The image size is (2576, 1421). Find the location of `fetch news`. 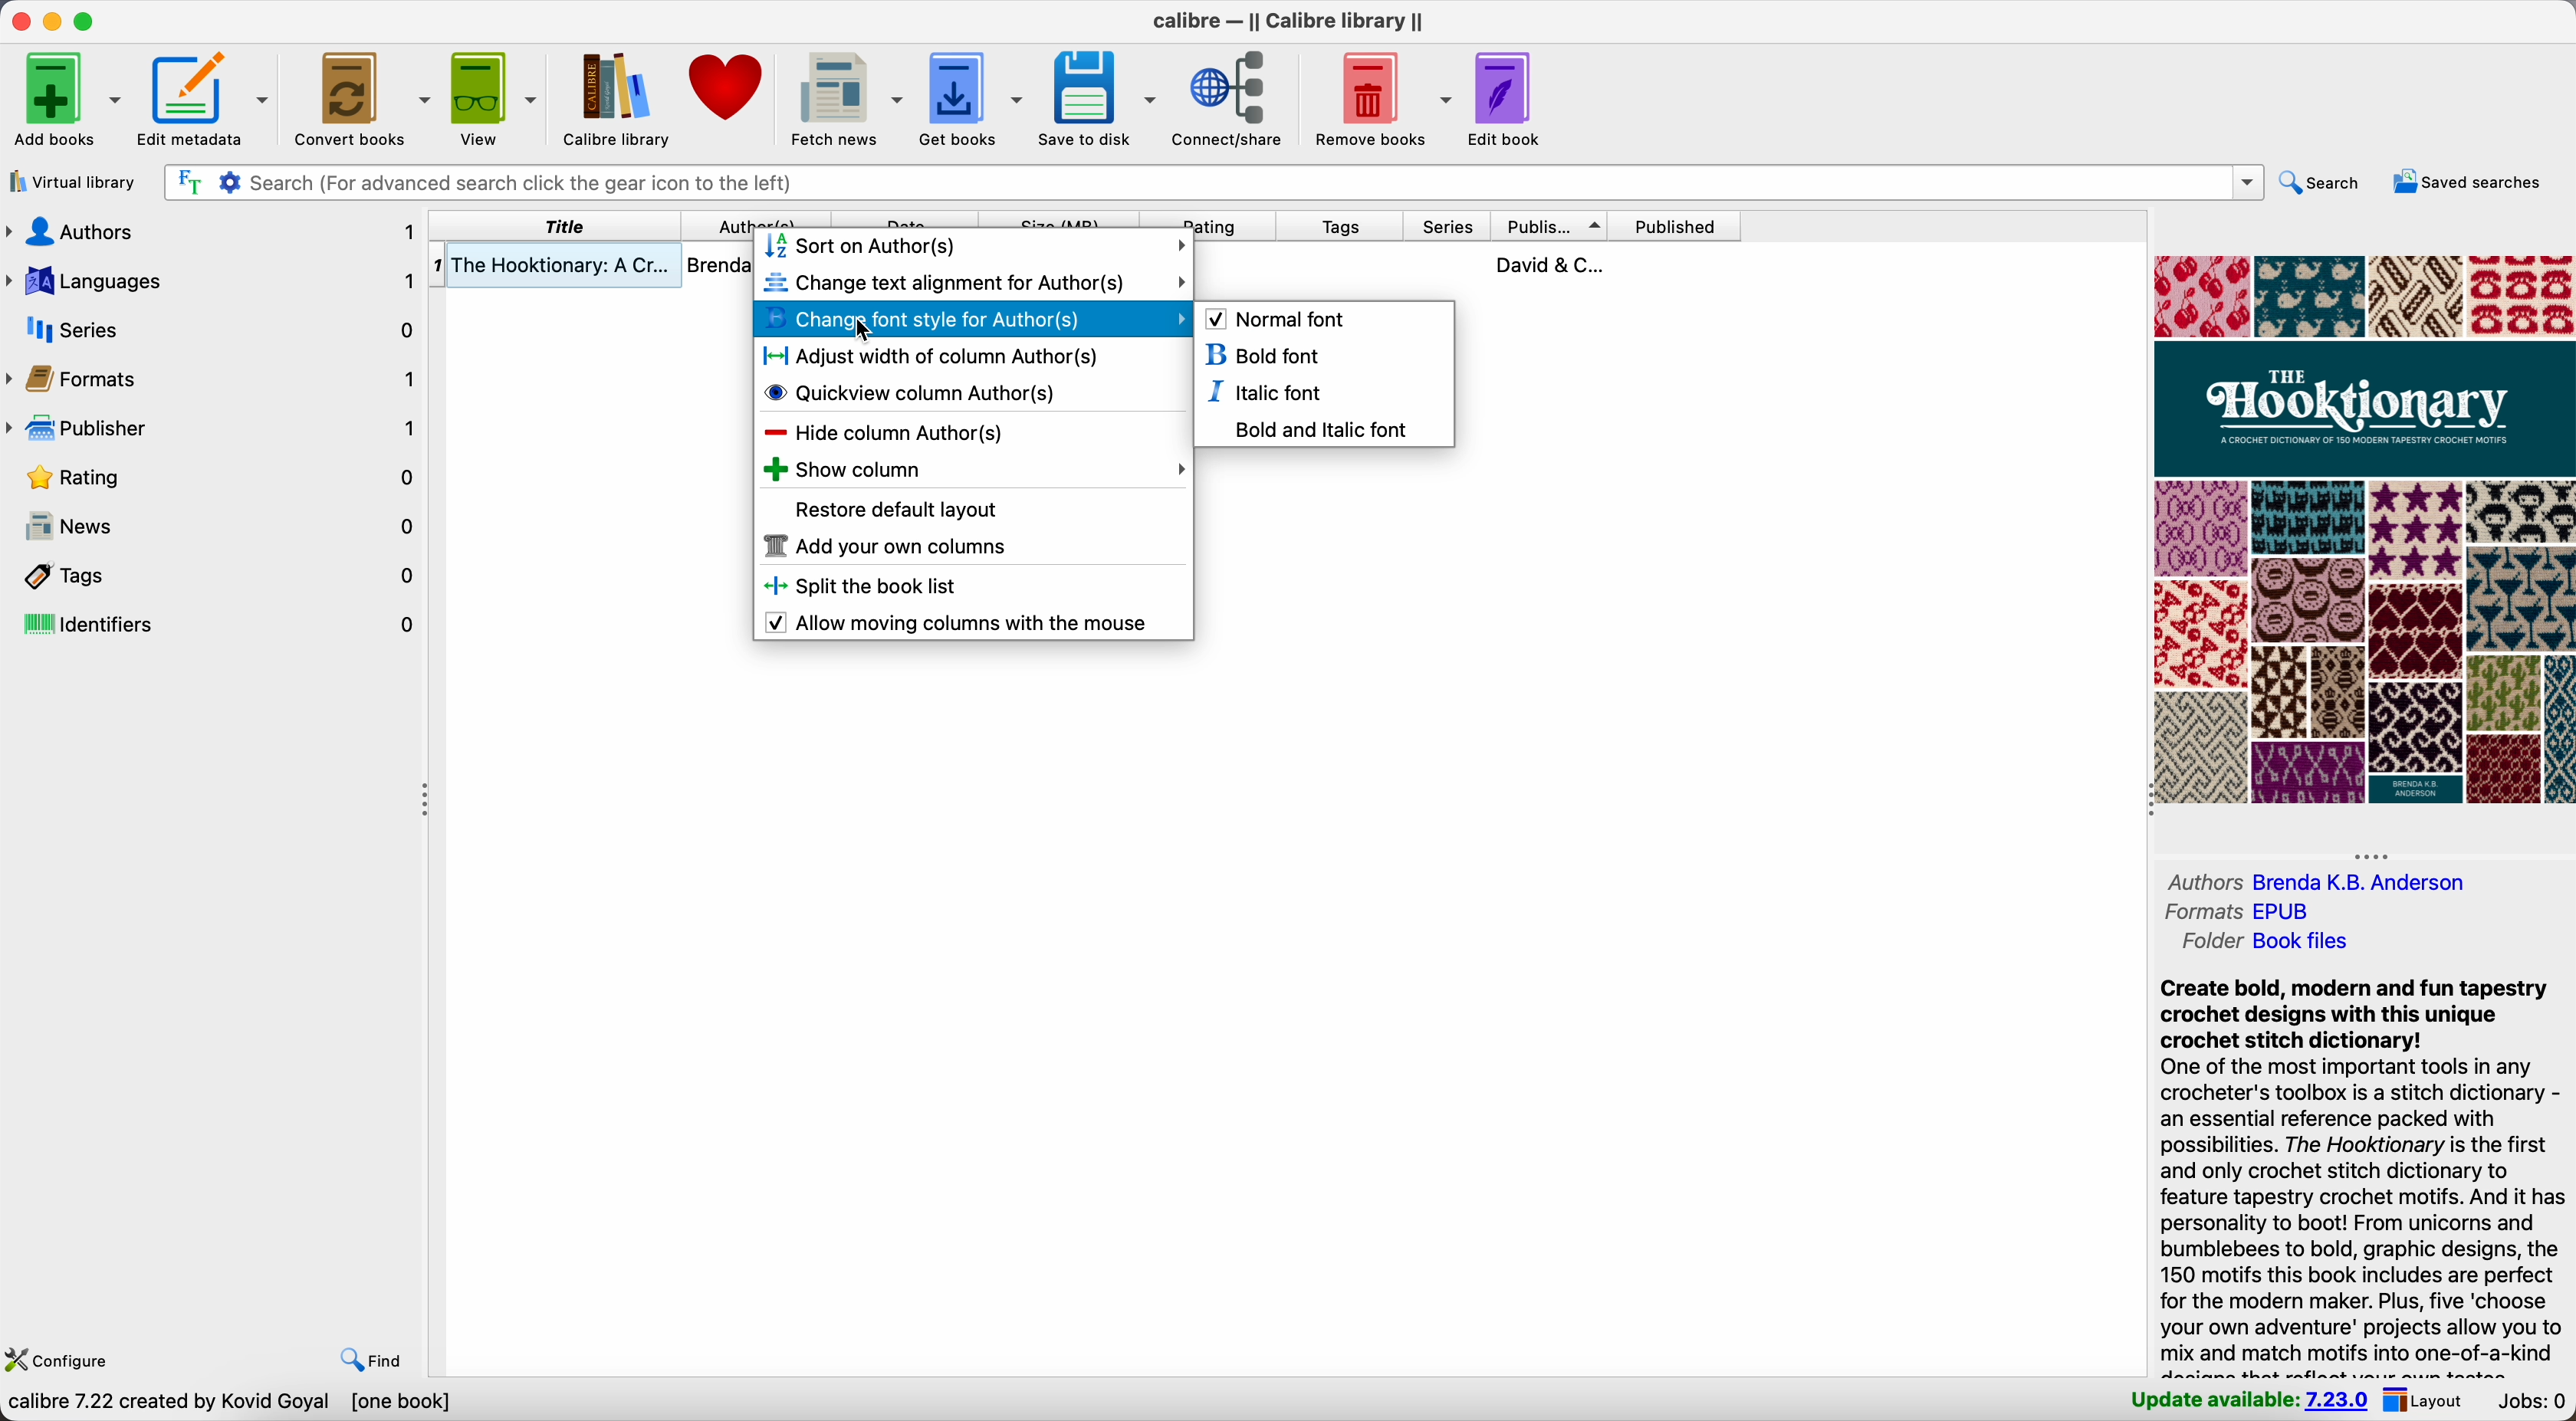

fetch news is located at coordinates (845, 95).